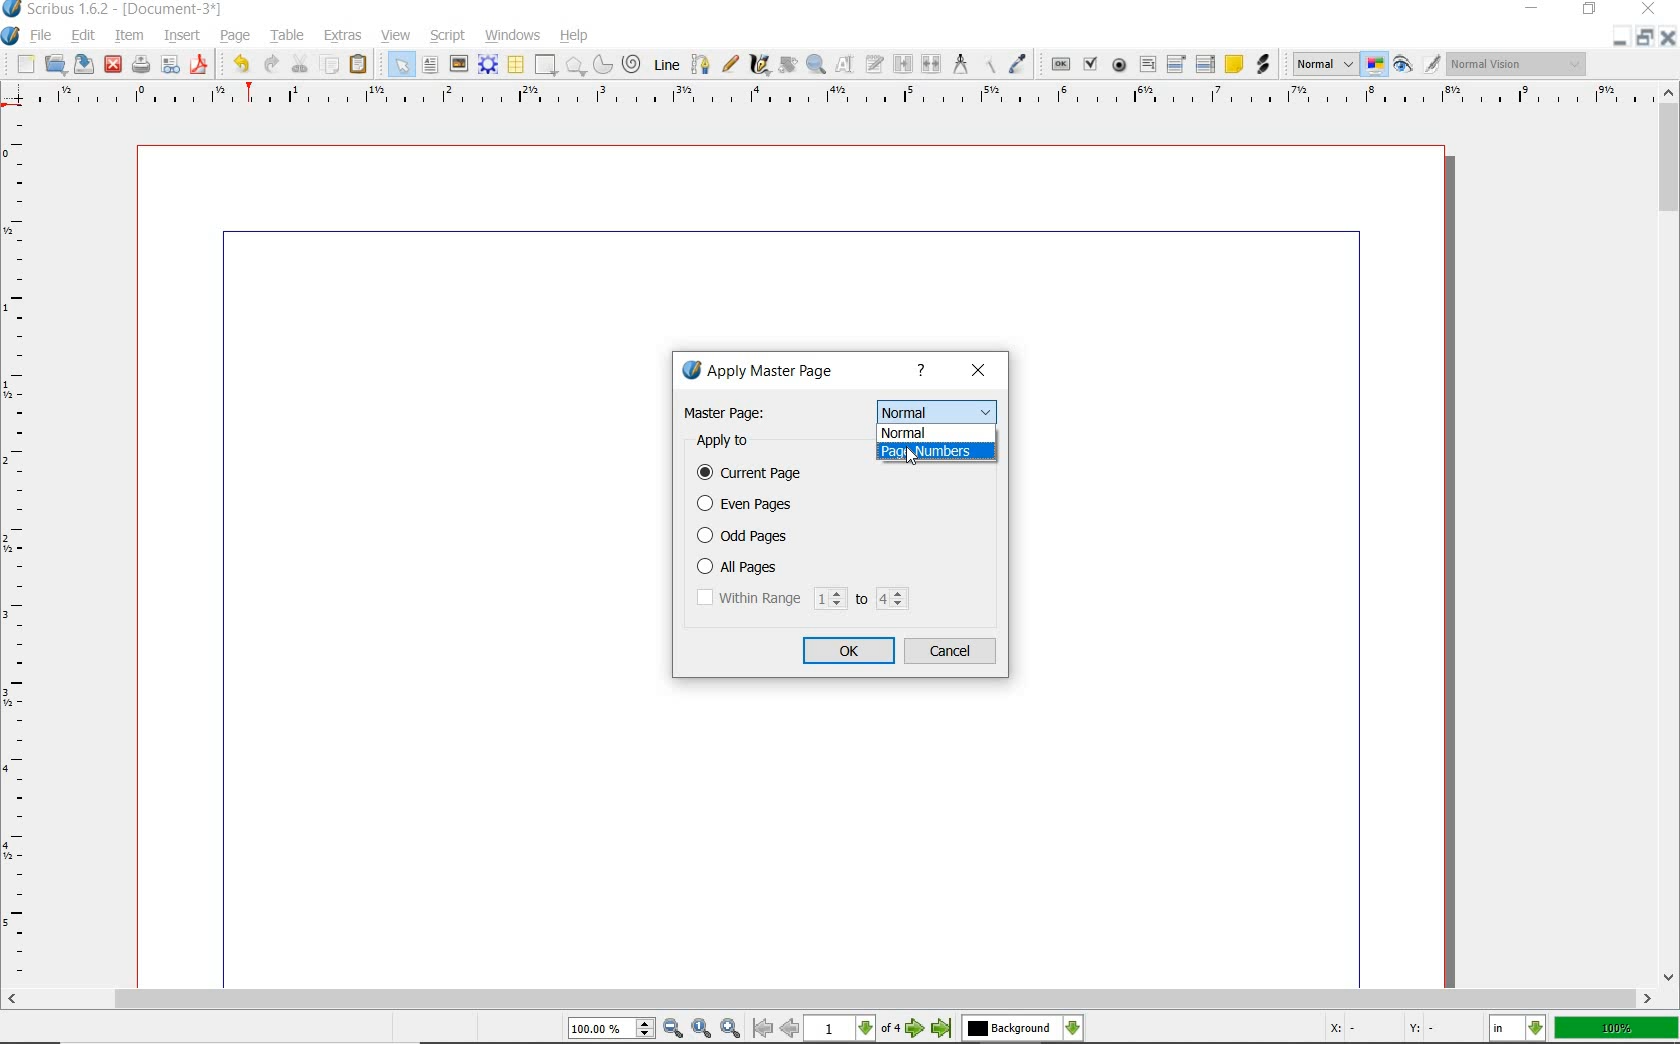 The image size is (1680, 1044). What do you see at coordinates (1519, 64) in the screenshot?
I see `visual appearance of the display: Normal Vision` at bounding box center [1519, 64].